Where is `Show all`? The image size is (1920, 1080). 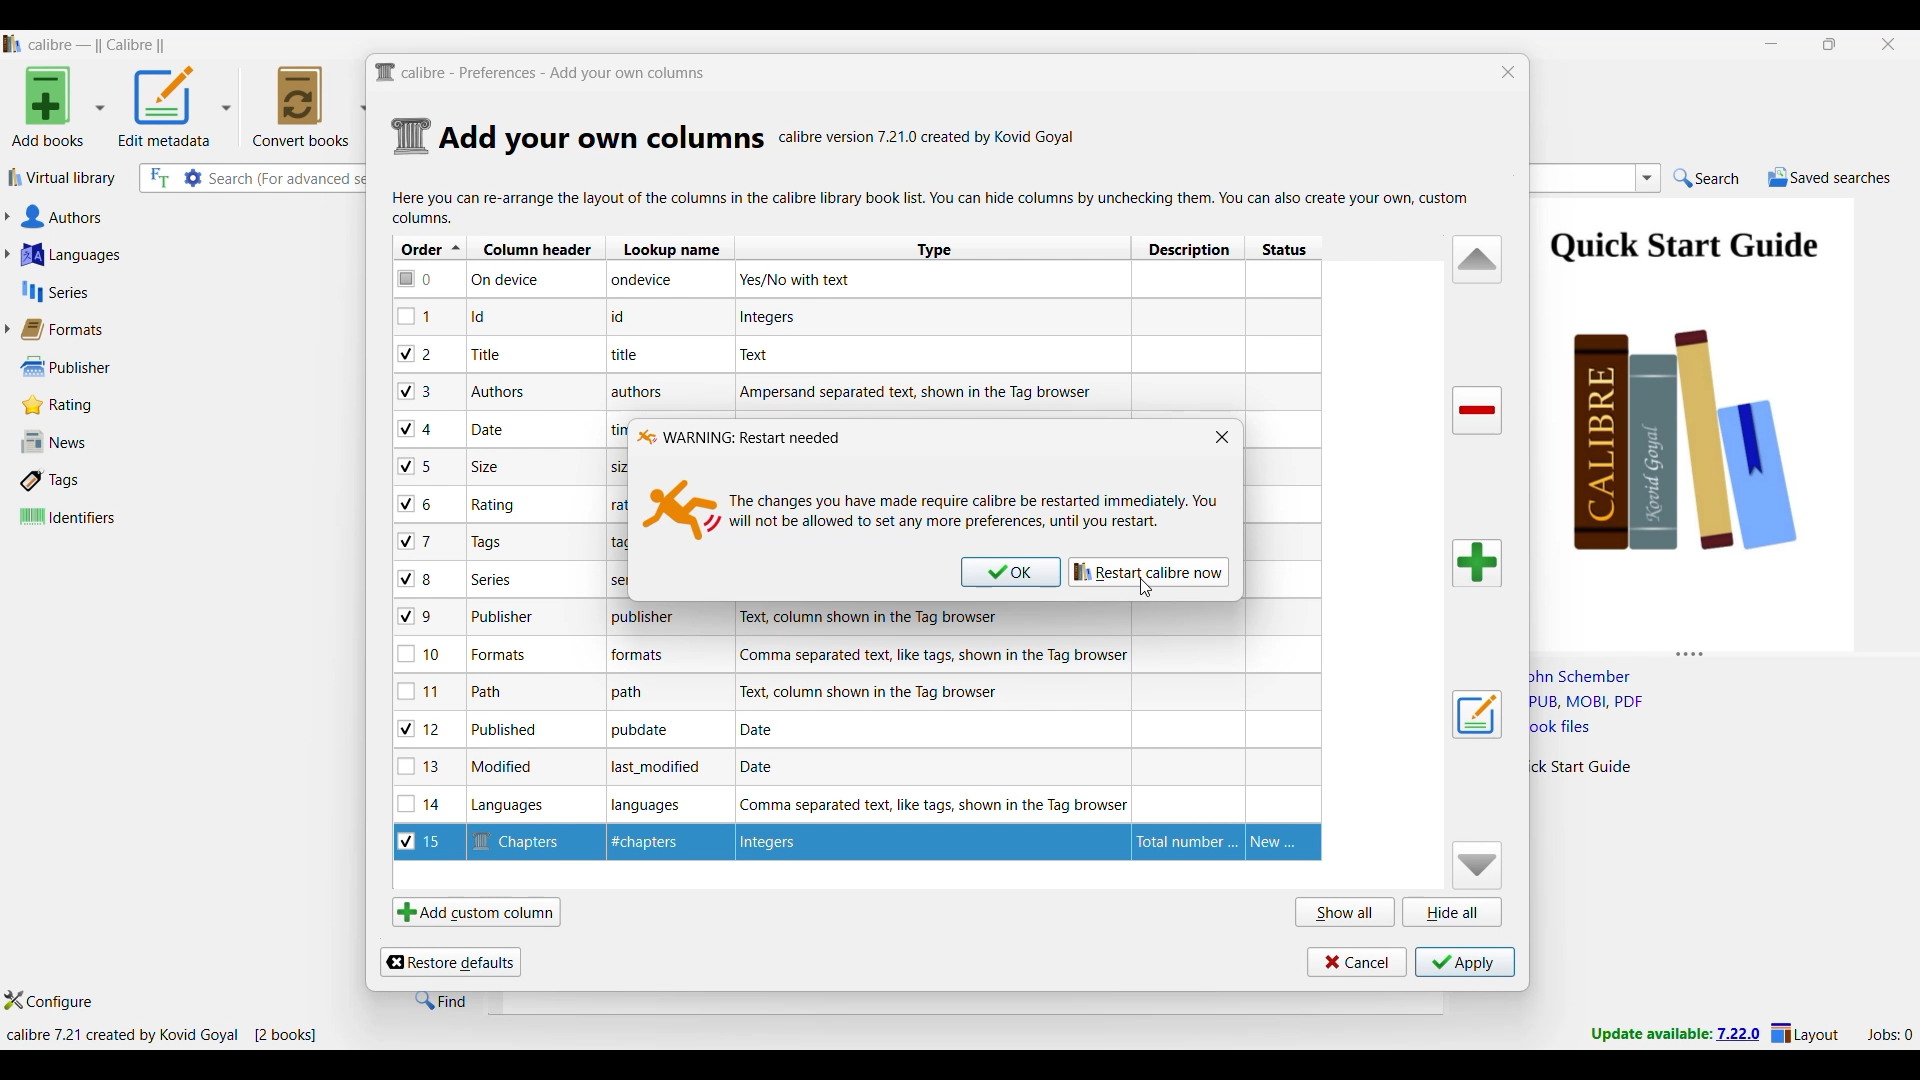
Show all is located at coordinates (1346, 911).